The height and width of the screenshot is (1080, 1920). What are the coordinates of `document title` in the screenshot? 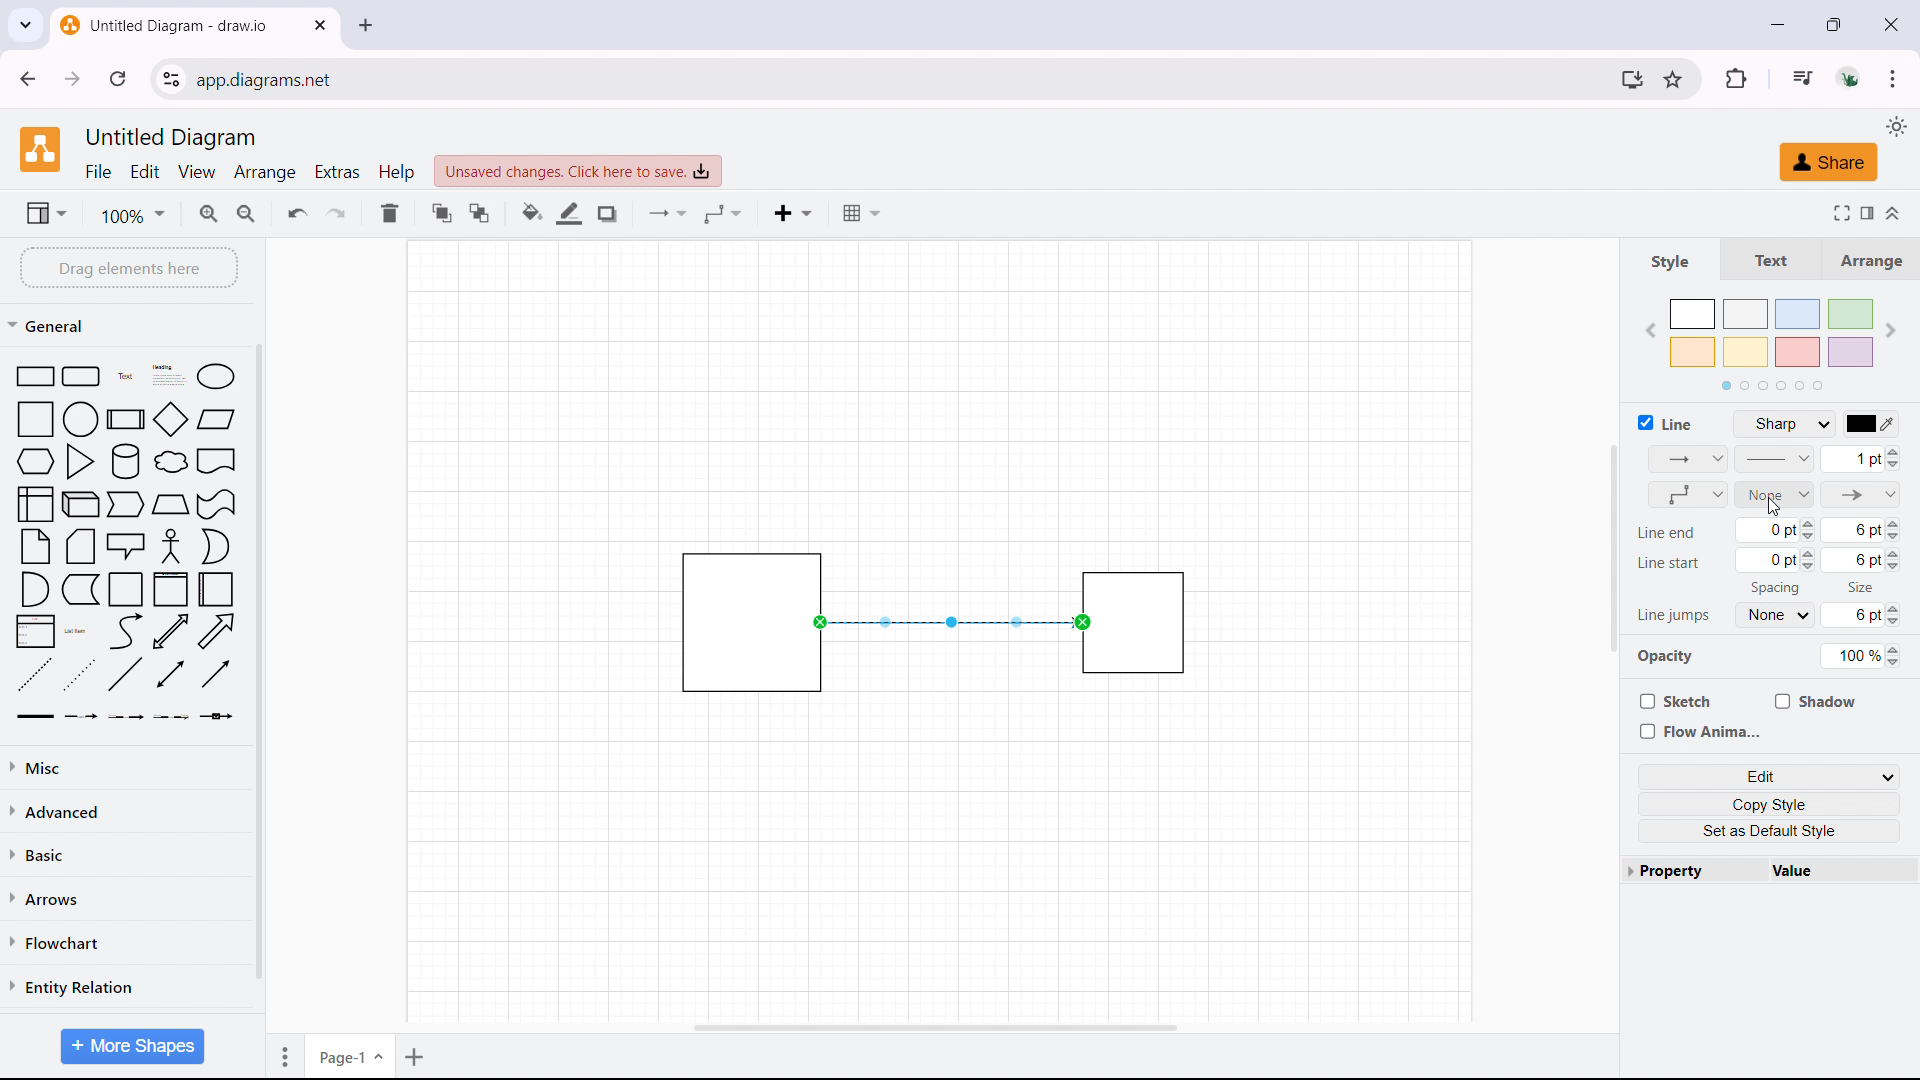 It's located at (174, 138).